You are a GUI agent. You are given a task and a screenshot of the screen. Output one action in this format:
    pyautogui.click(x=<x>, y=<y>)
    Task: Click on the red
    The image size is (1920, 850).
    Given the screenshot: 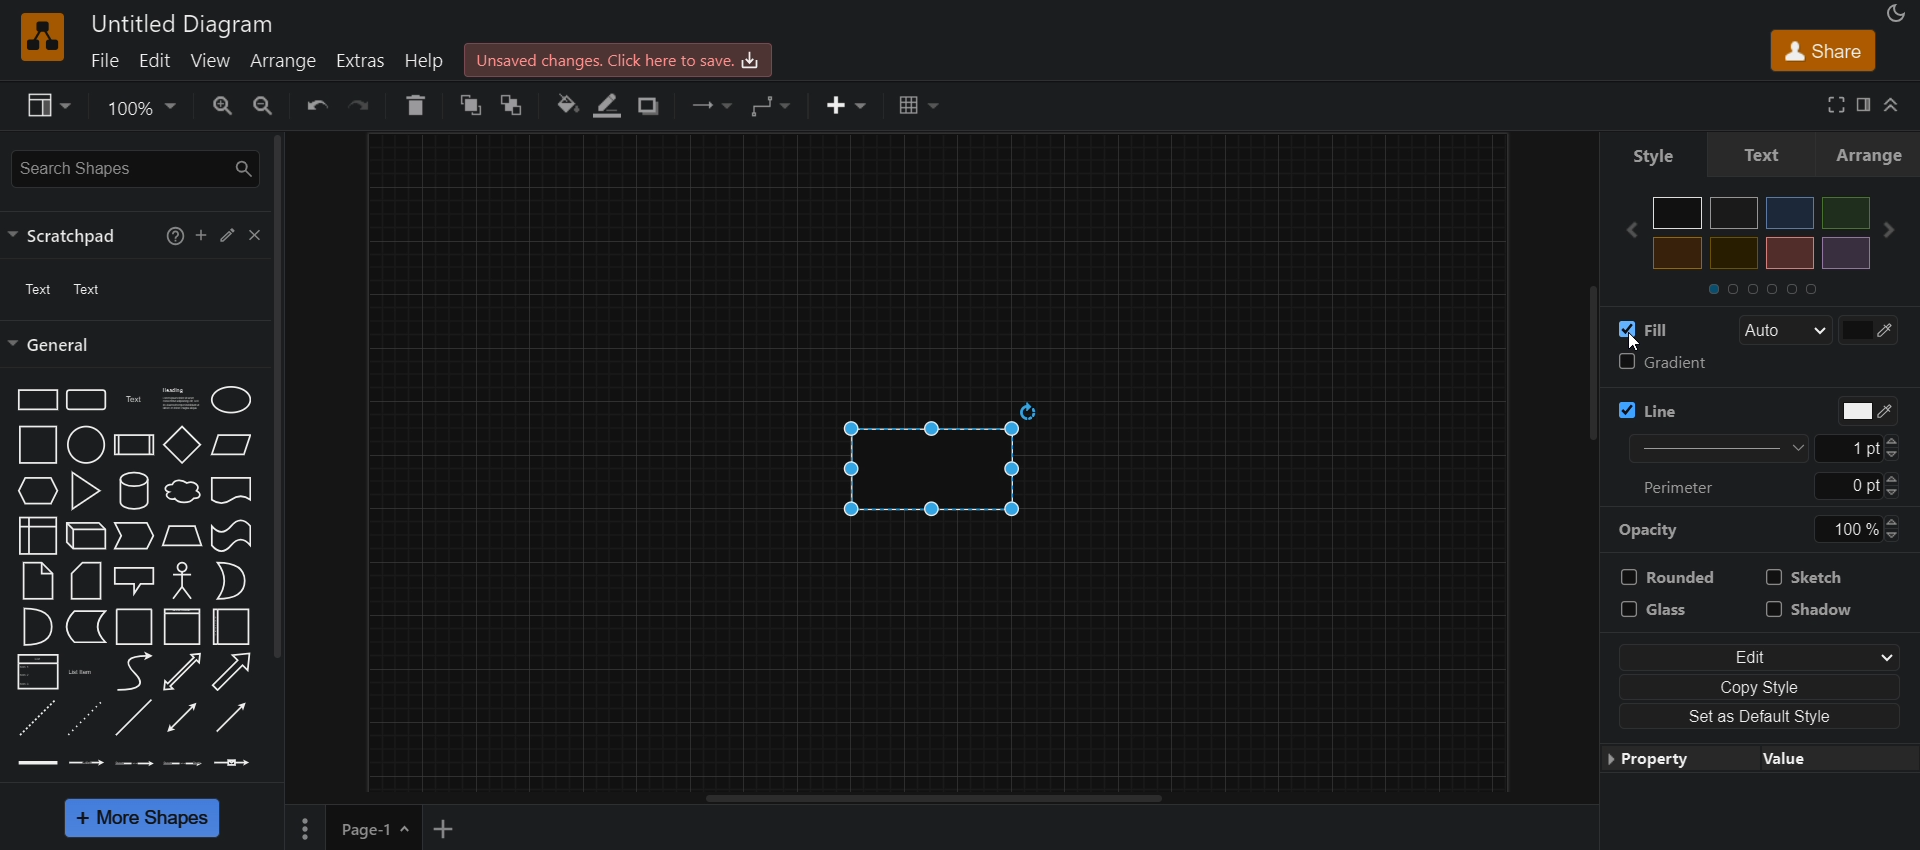 What is the action you would take?
    pyautogui.click(x=1735, y=254)
    